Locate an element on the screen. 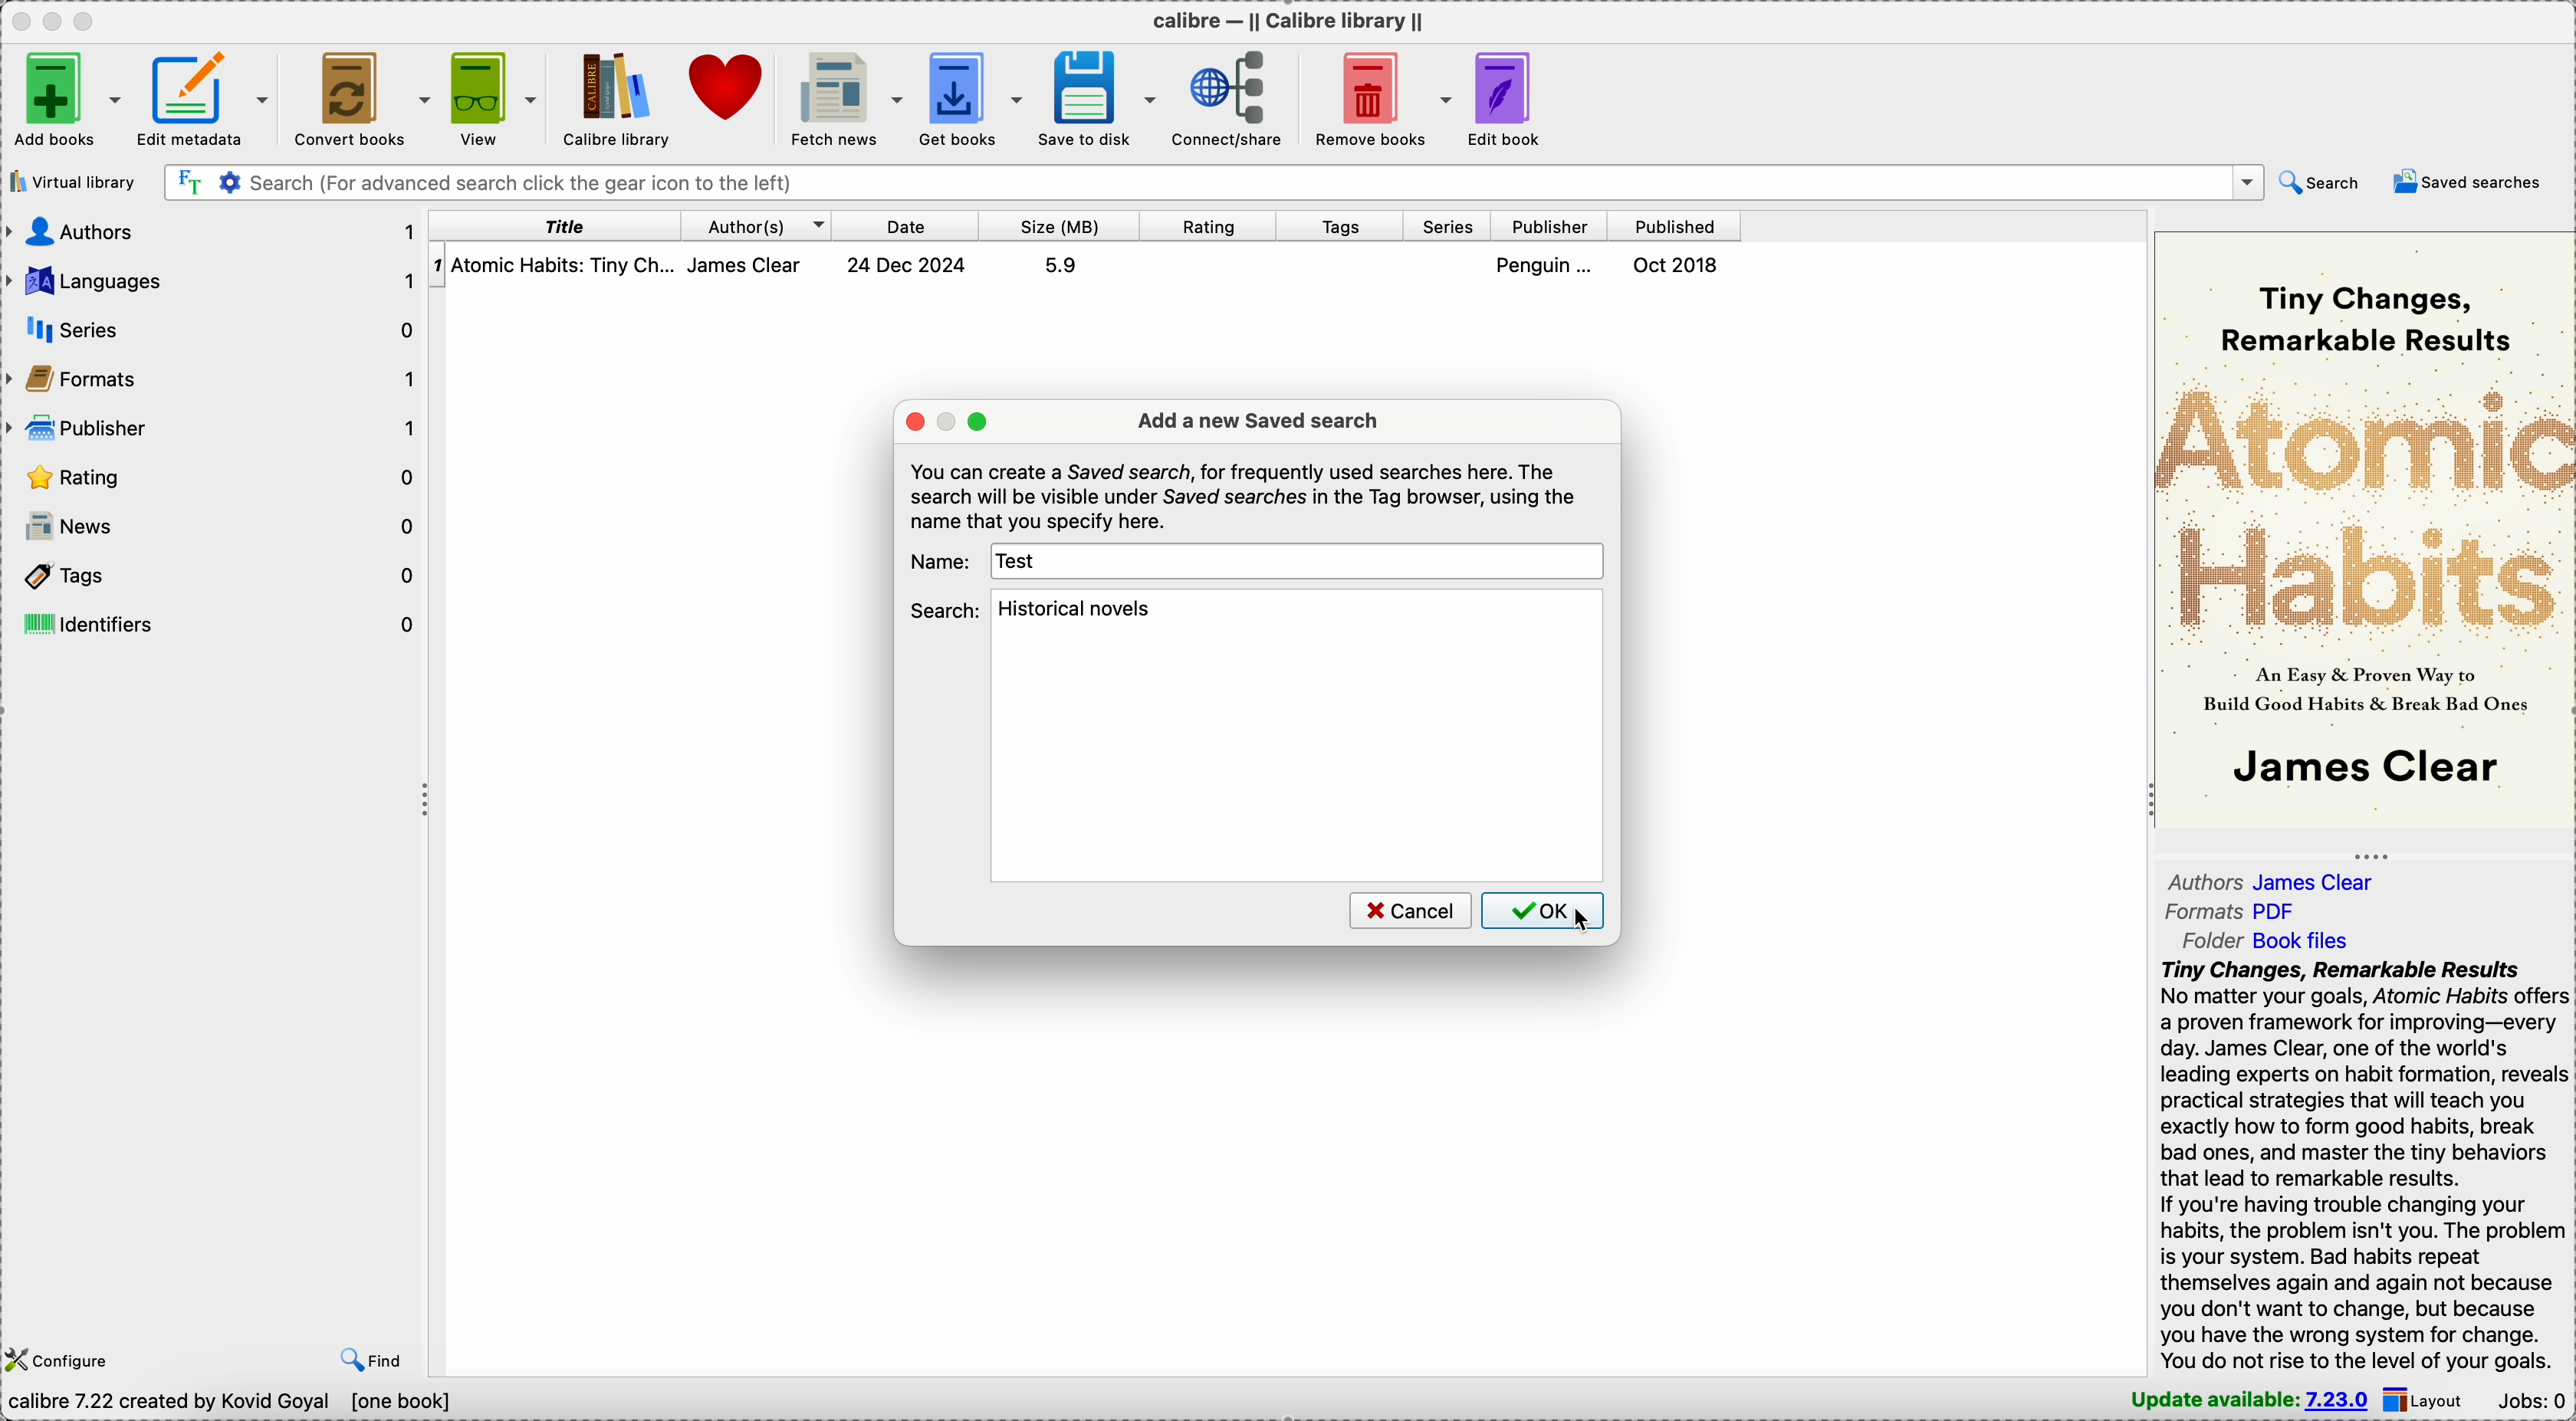 The image size is (2576, 1421). update available: 7.23.0 is located at coordinates (2241, 1399).